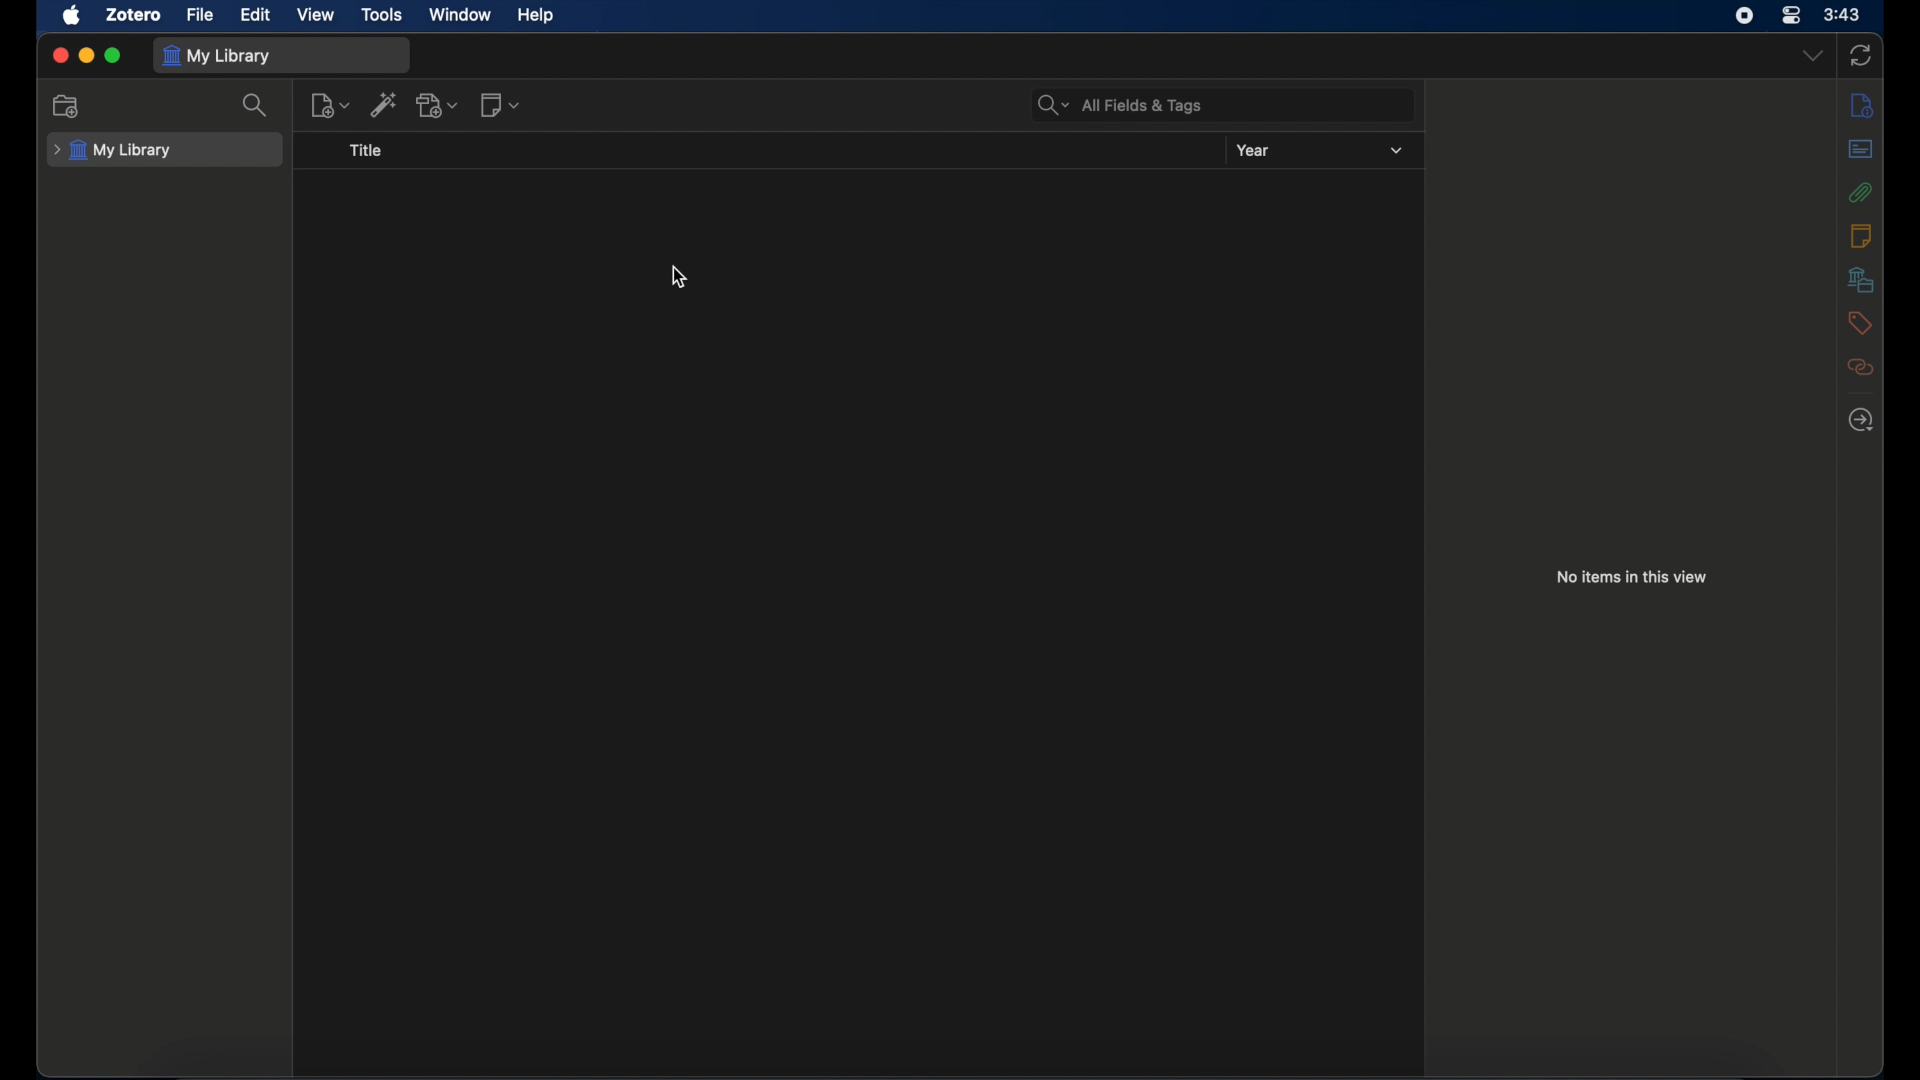 Image resolution: width=1920 pixels, height=1080 pixels. I want to click on sync, so click(1861, 55).